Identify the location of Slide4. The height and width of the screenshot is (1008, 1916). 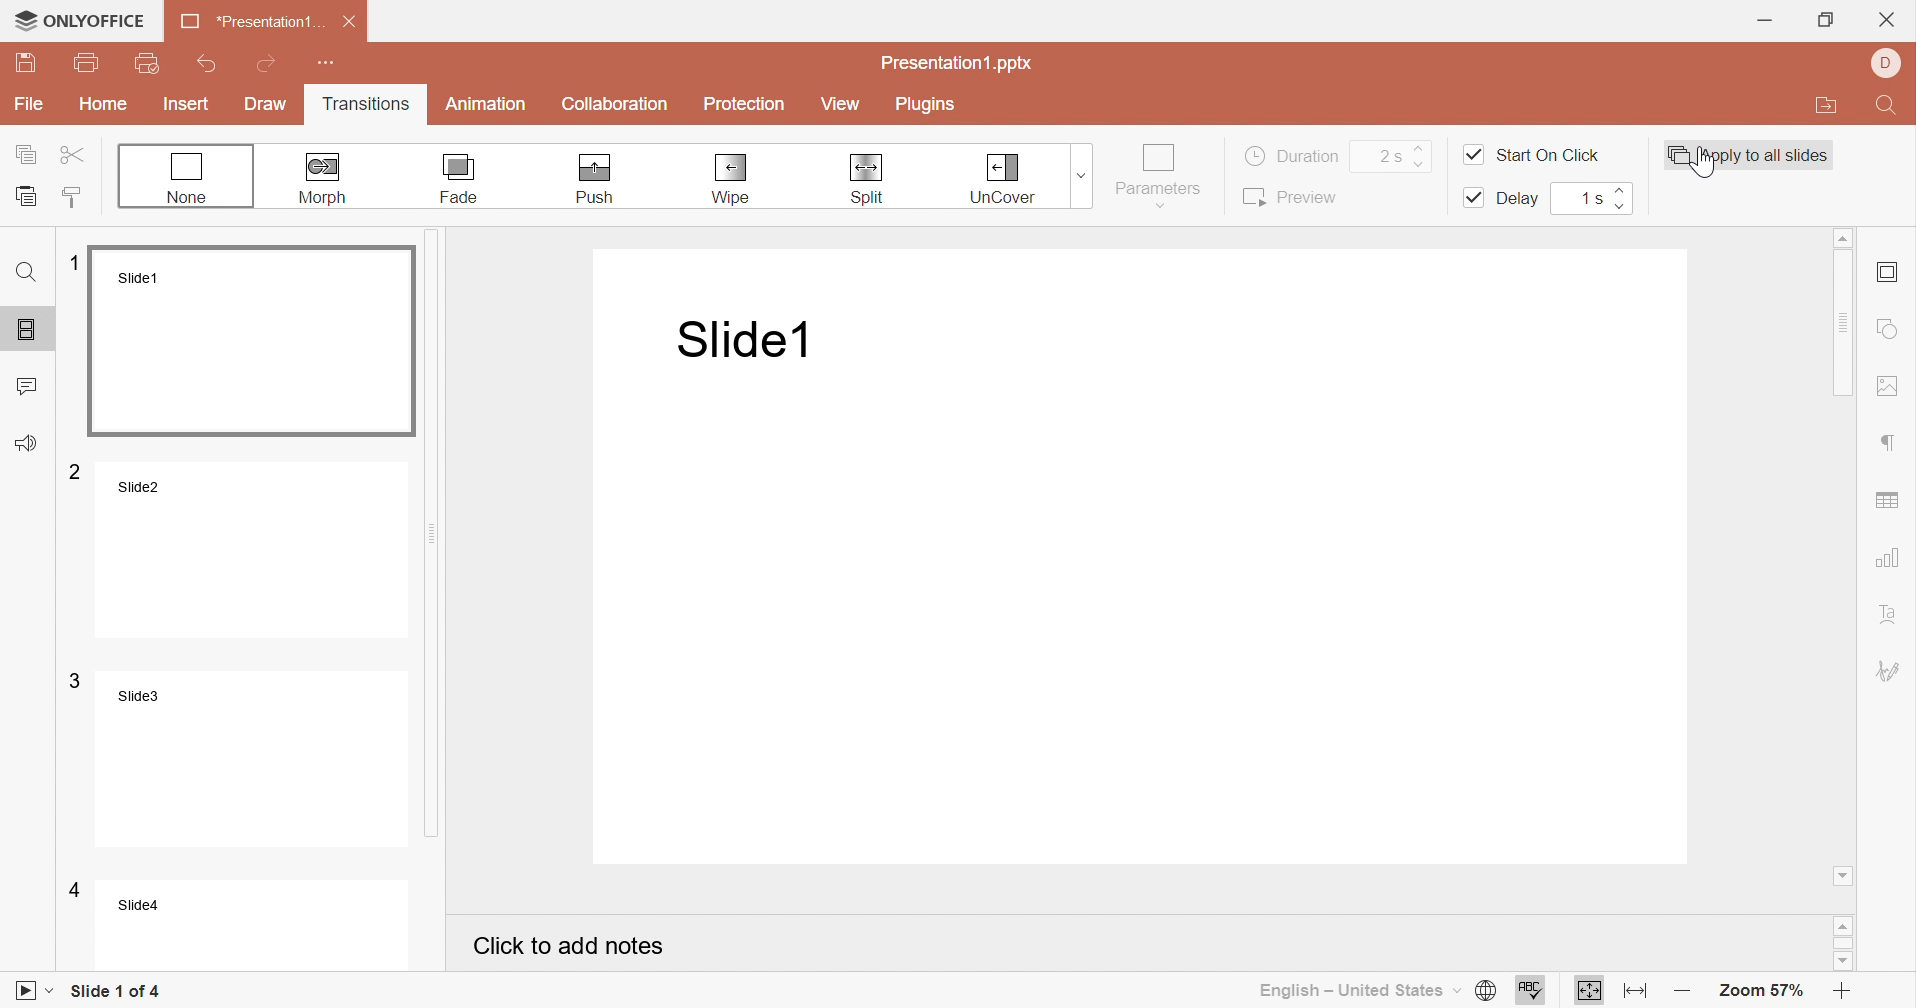
(234, 922).